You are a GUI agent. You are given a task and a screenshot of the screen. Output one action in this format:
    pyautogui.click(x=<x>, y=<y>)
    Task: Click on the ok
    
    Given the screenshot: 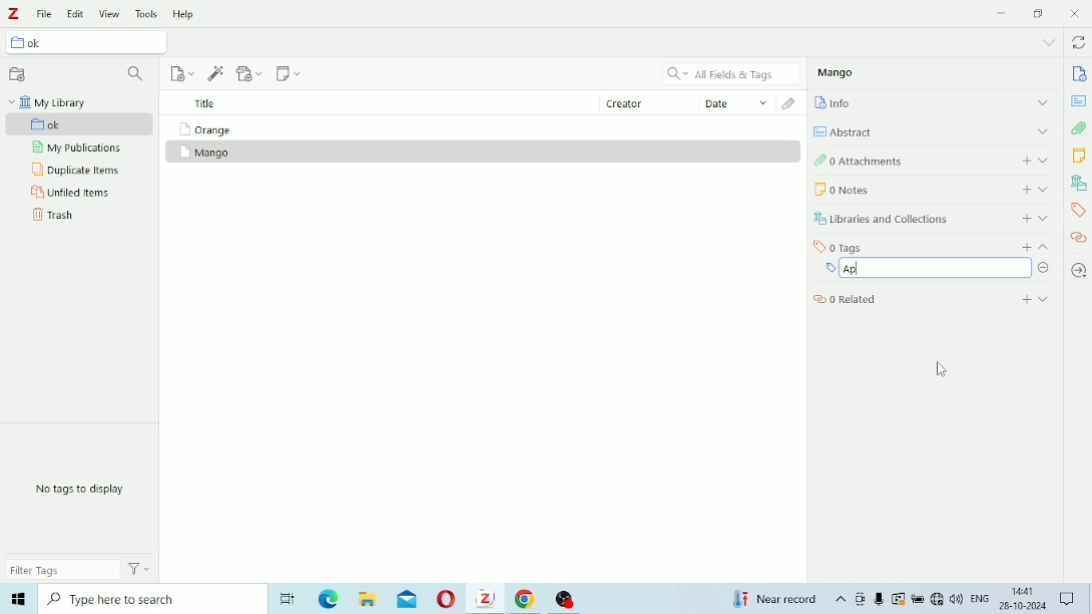 What is the action you would take?
    pyautogui.click(x=81, y=124)
    